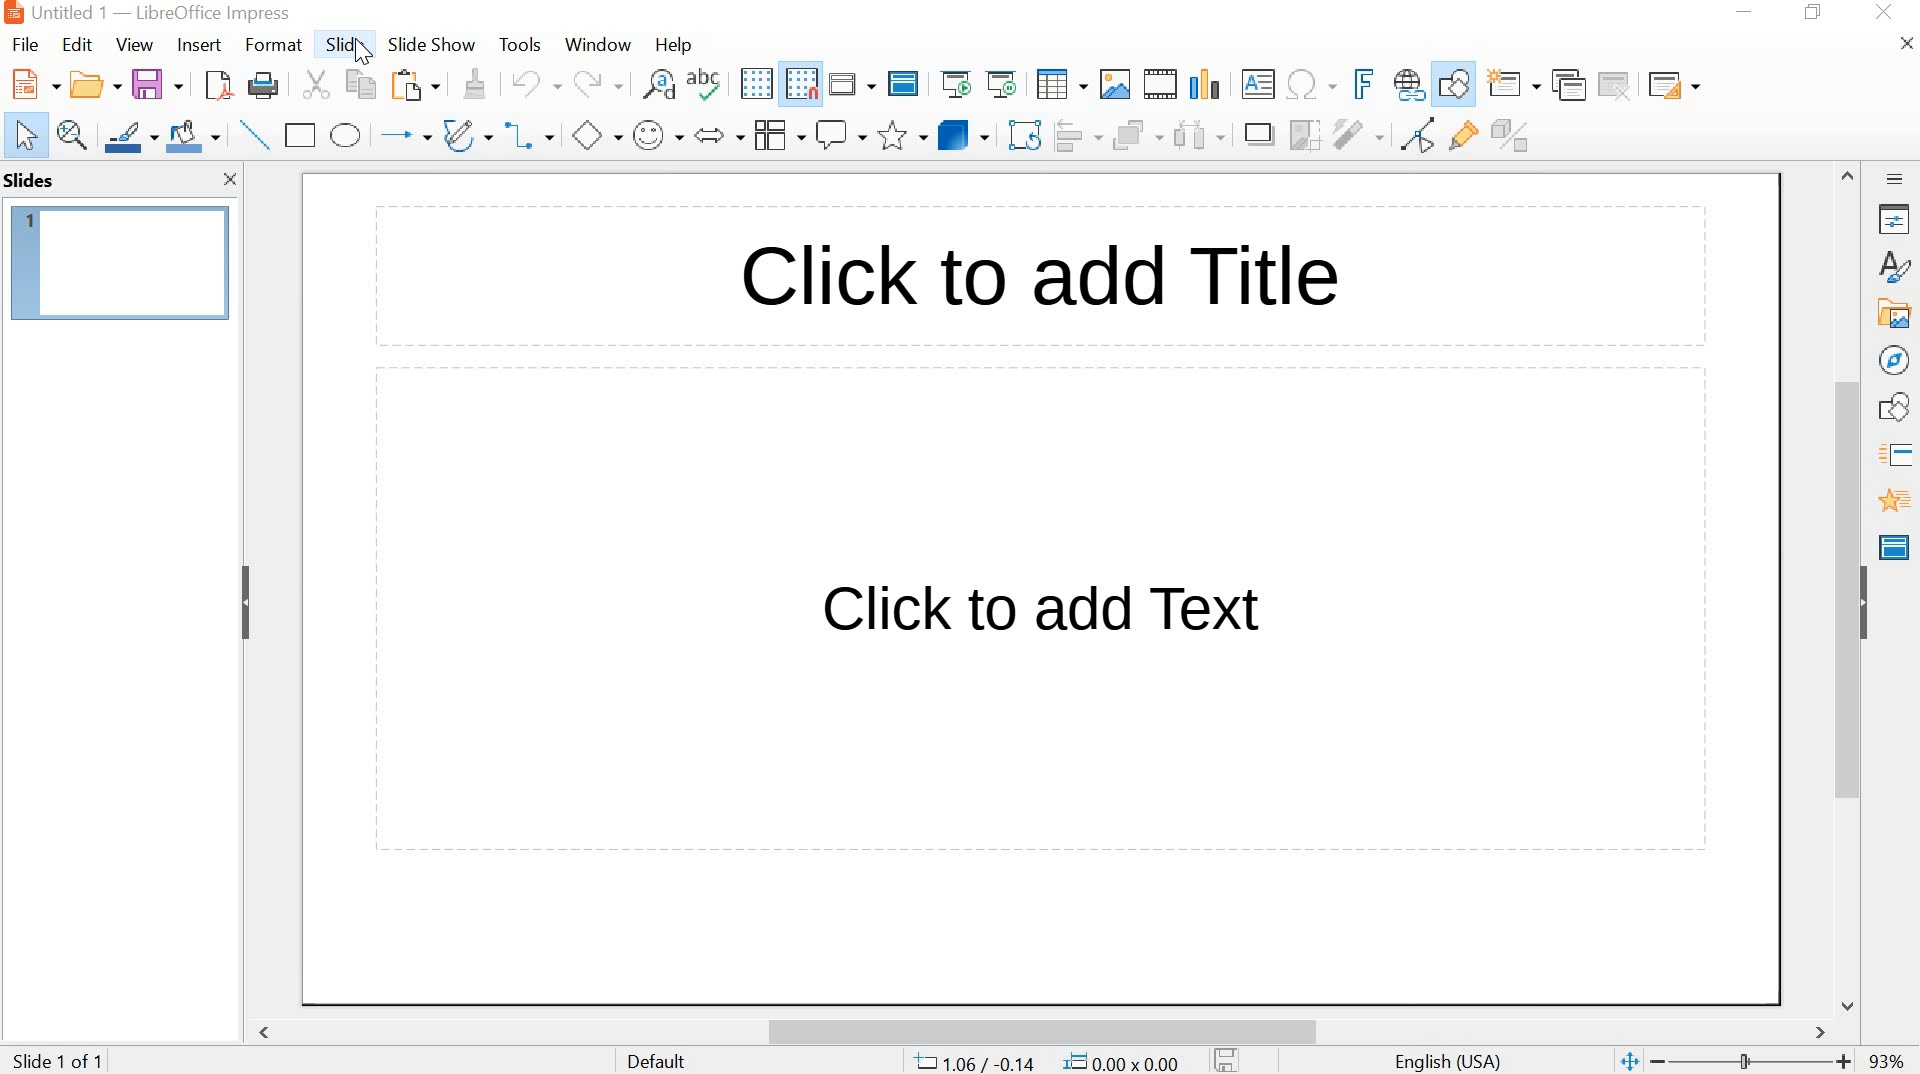 The height and width of the screenshot is (1074, 1920). Describe the element at coordinates (1163, 85) in the screenshot. I see `Insert audio or video` at that location.